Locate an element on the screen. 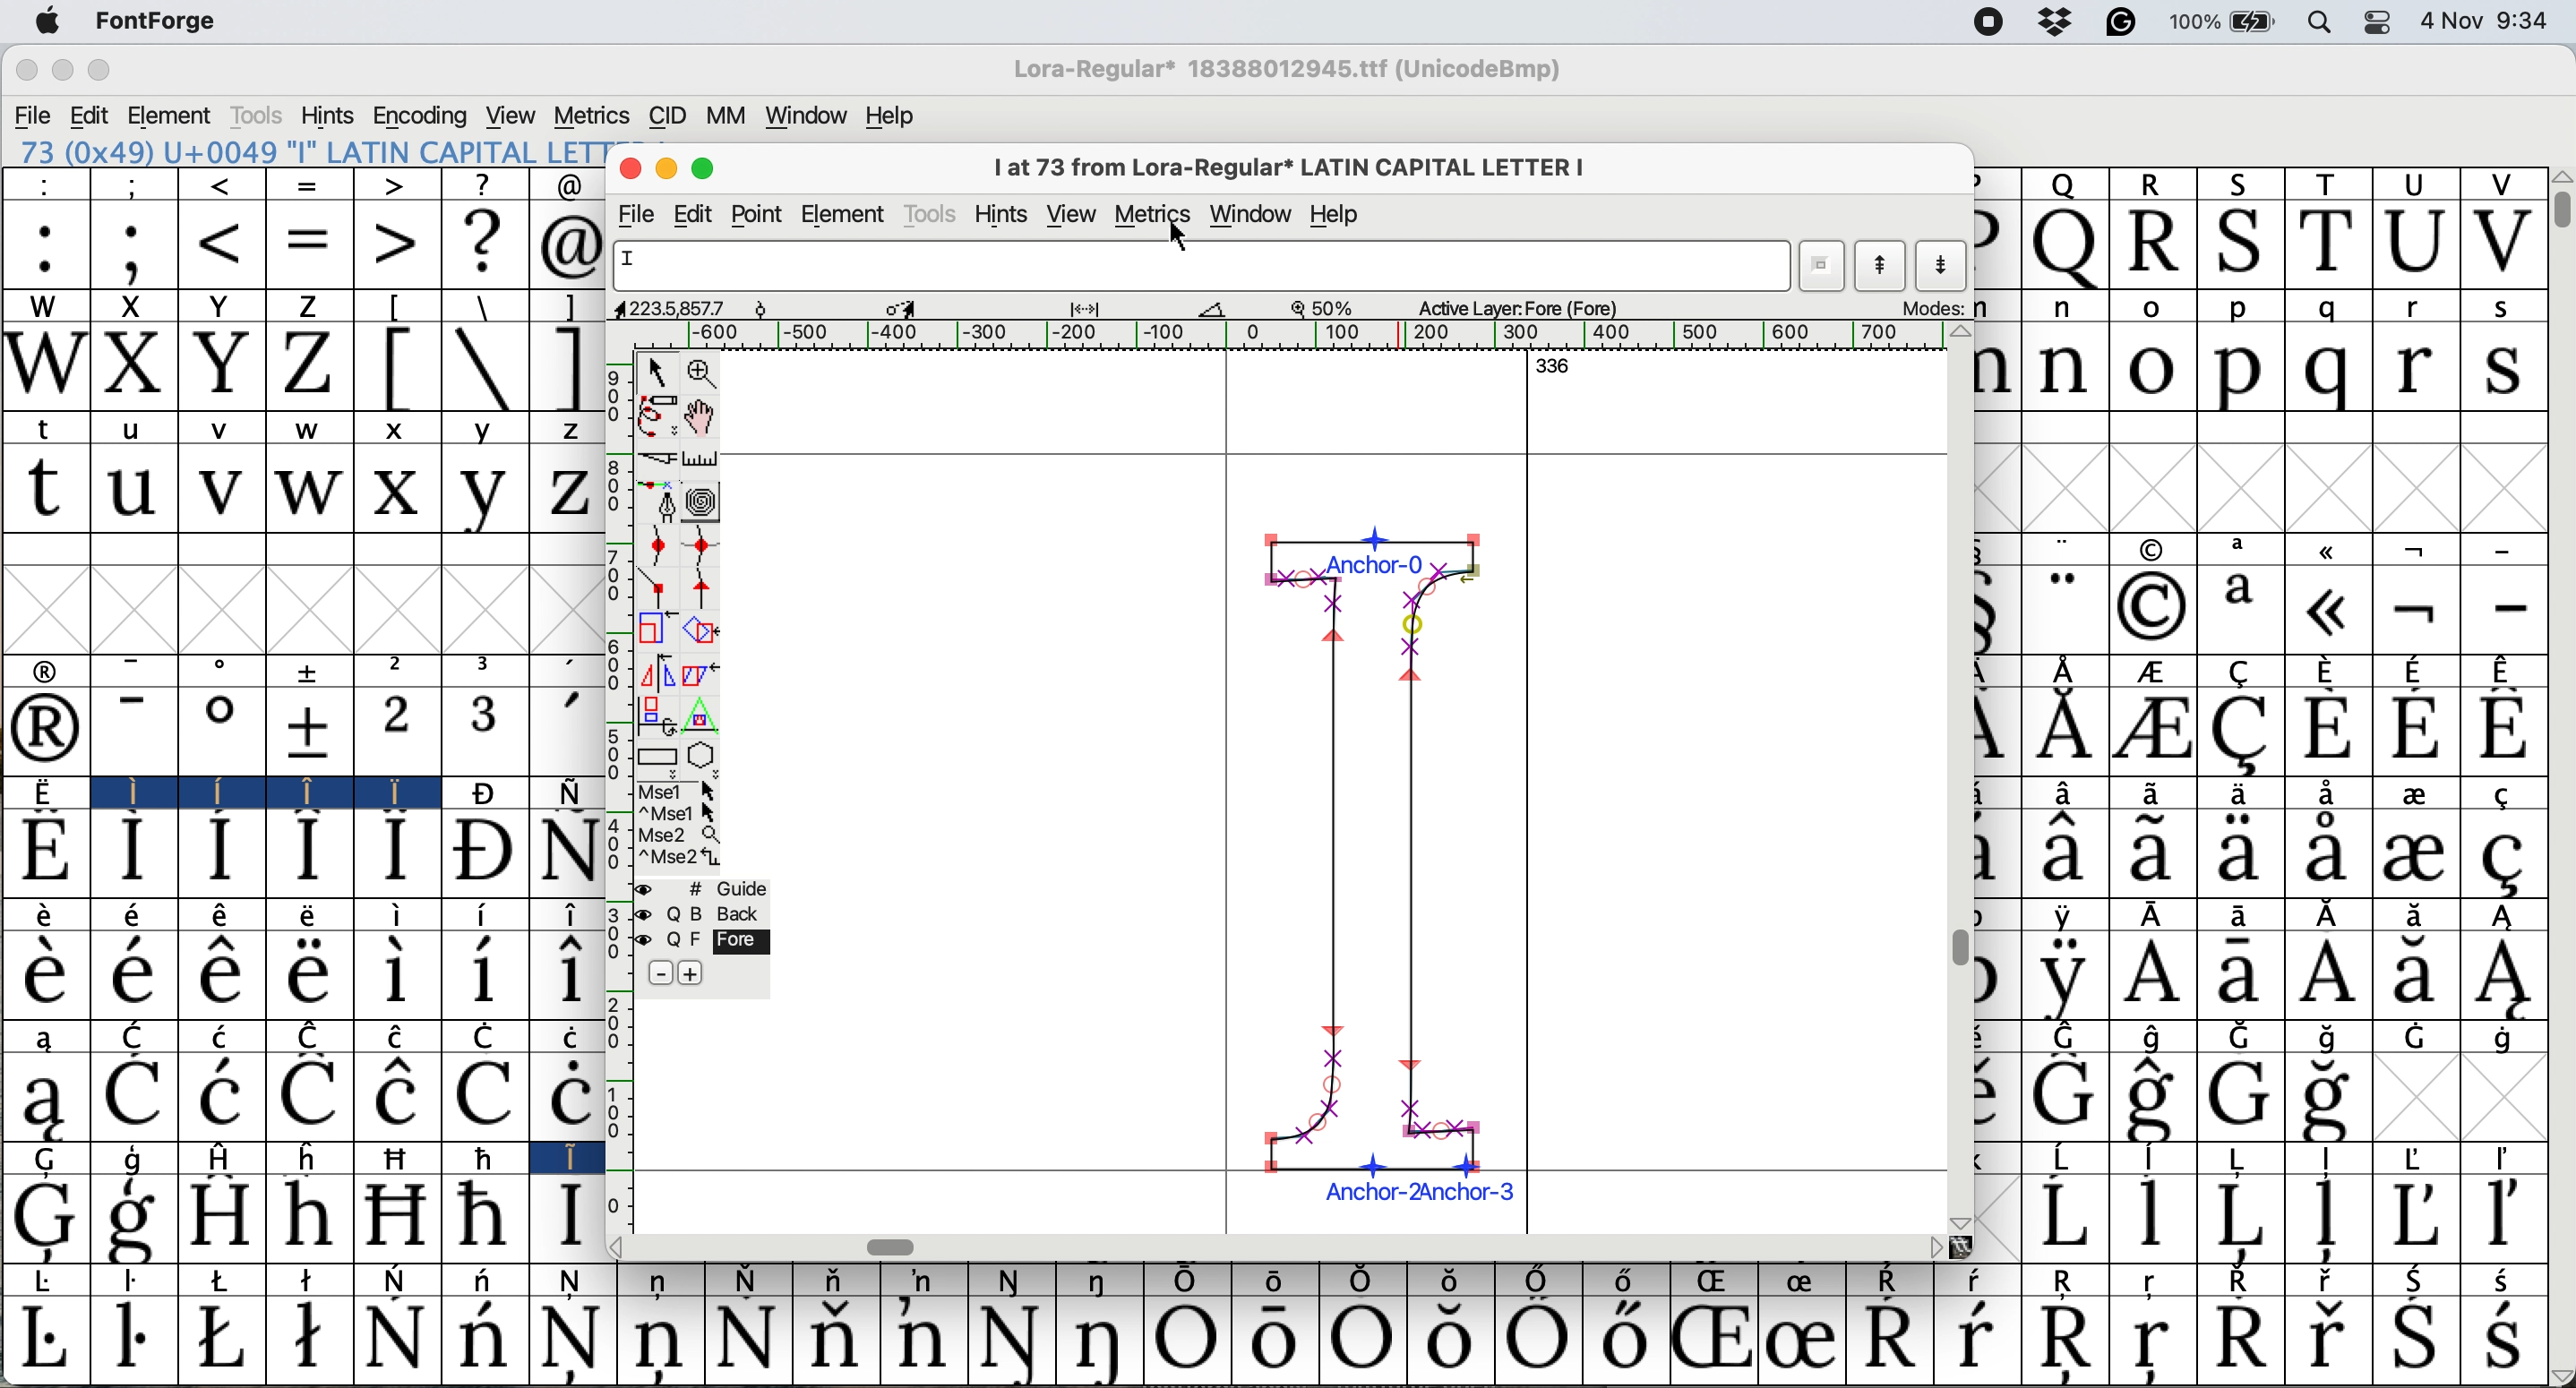  , is located at coordinates (571, 672).